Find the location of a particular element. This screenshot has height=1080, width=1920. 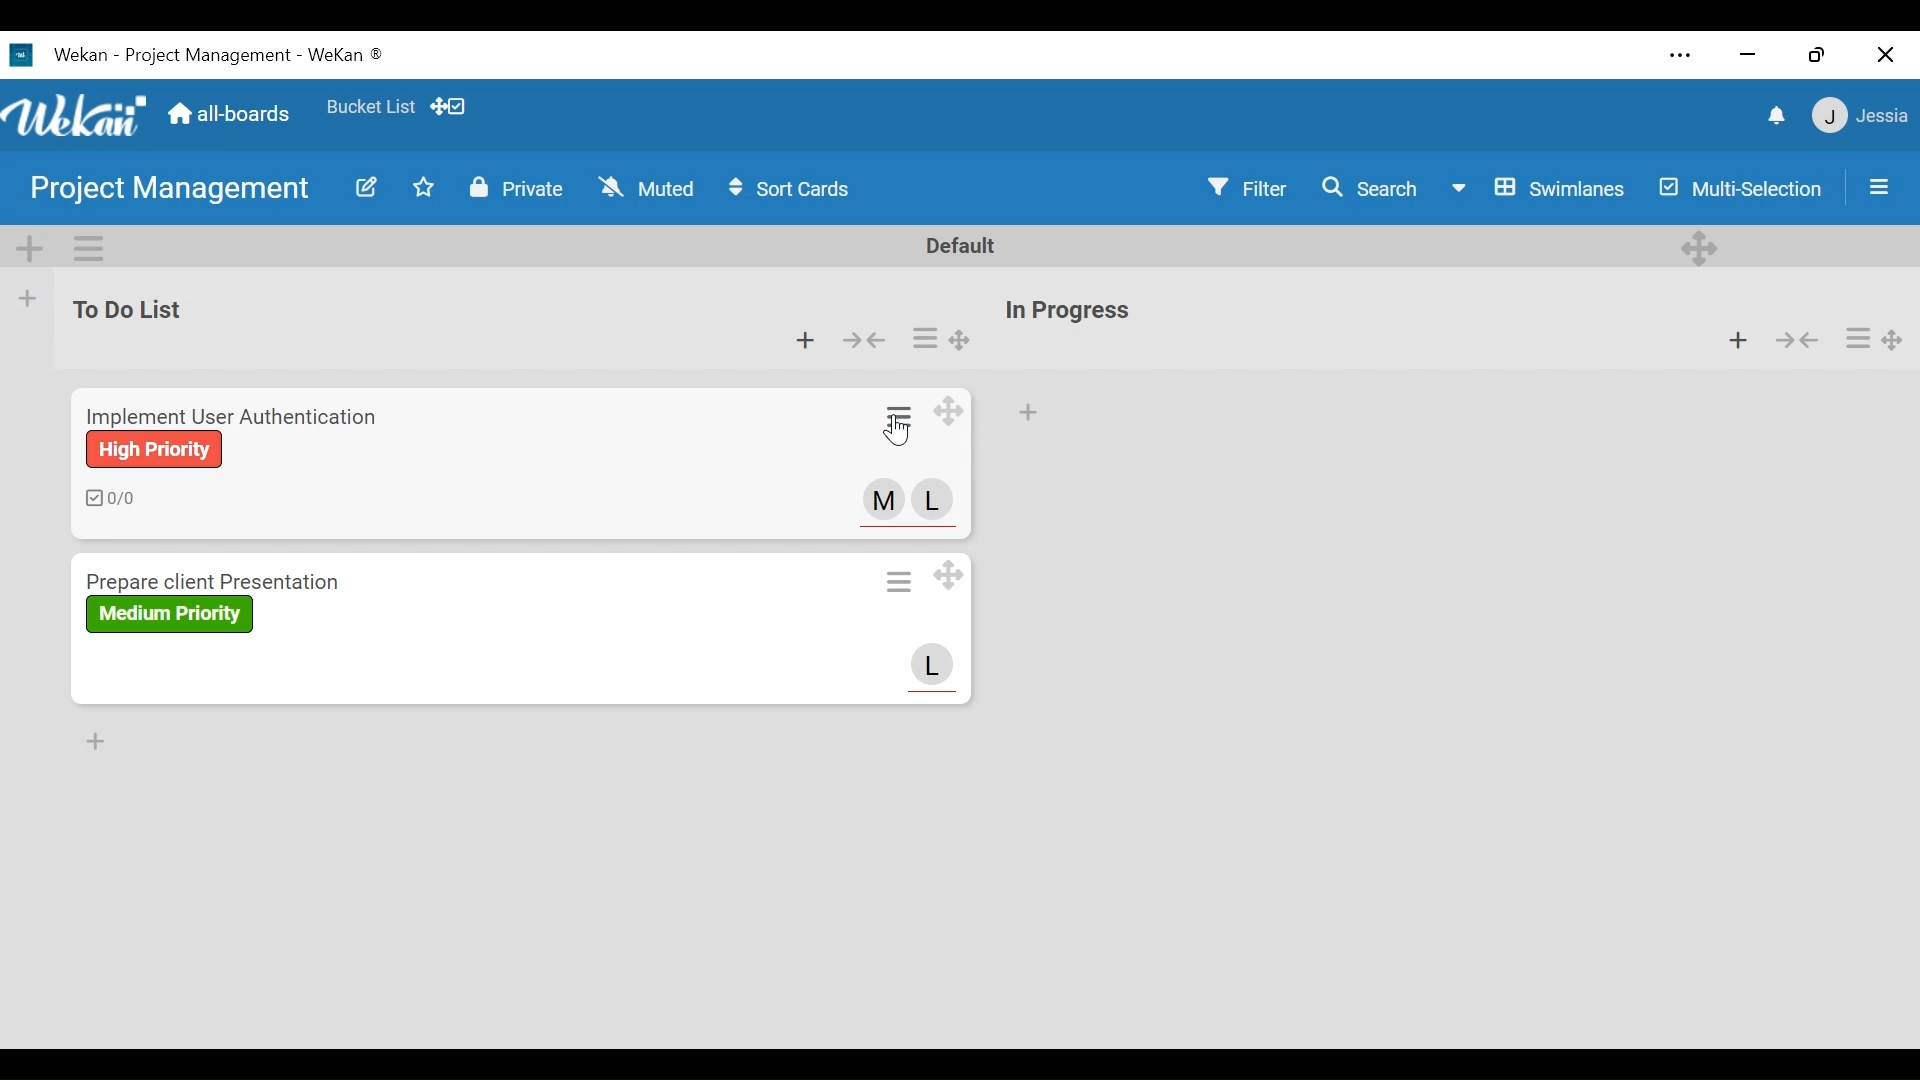

List Name is located at coordinates (1065, 311).